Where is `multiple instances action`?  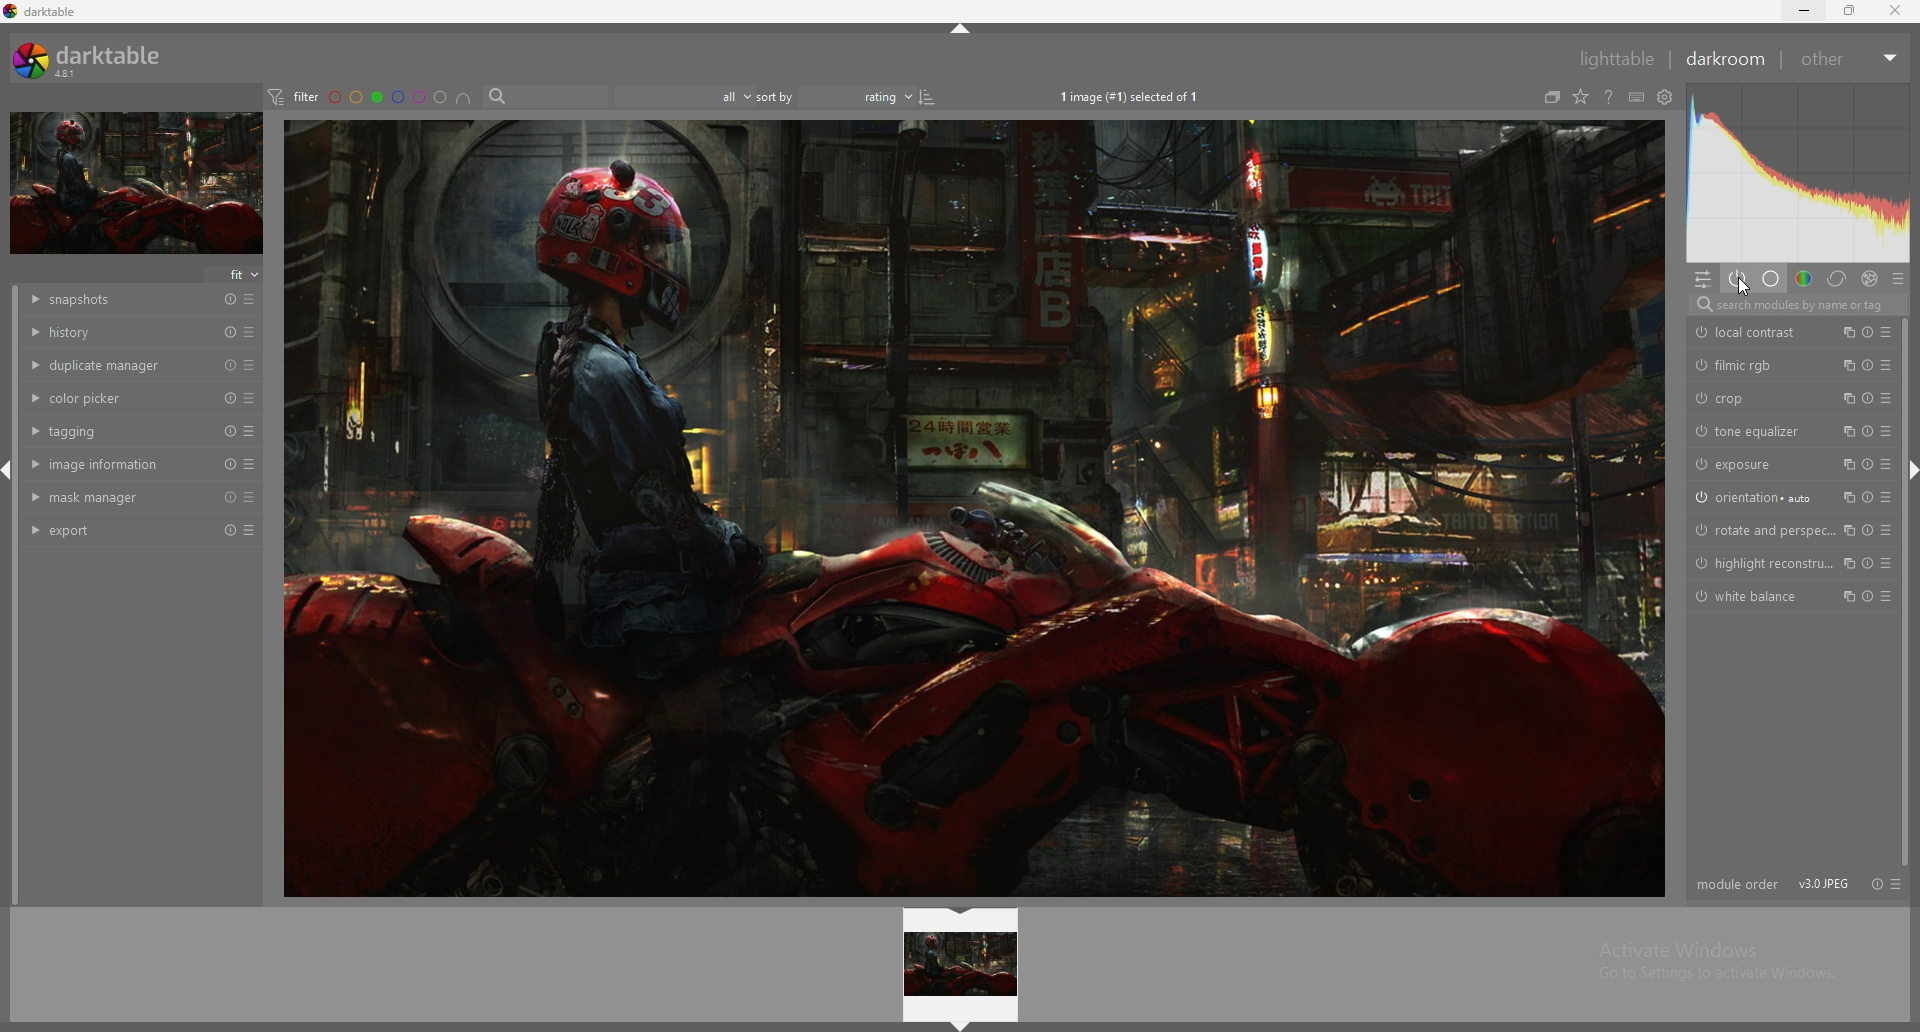 multiple instances action is located at coordinates (1849, 368).